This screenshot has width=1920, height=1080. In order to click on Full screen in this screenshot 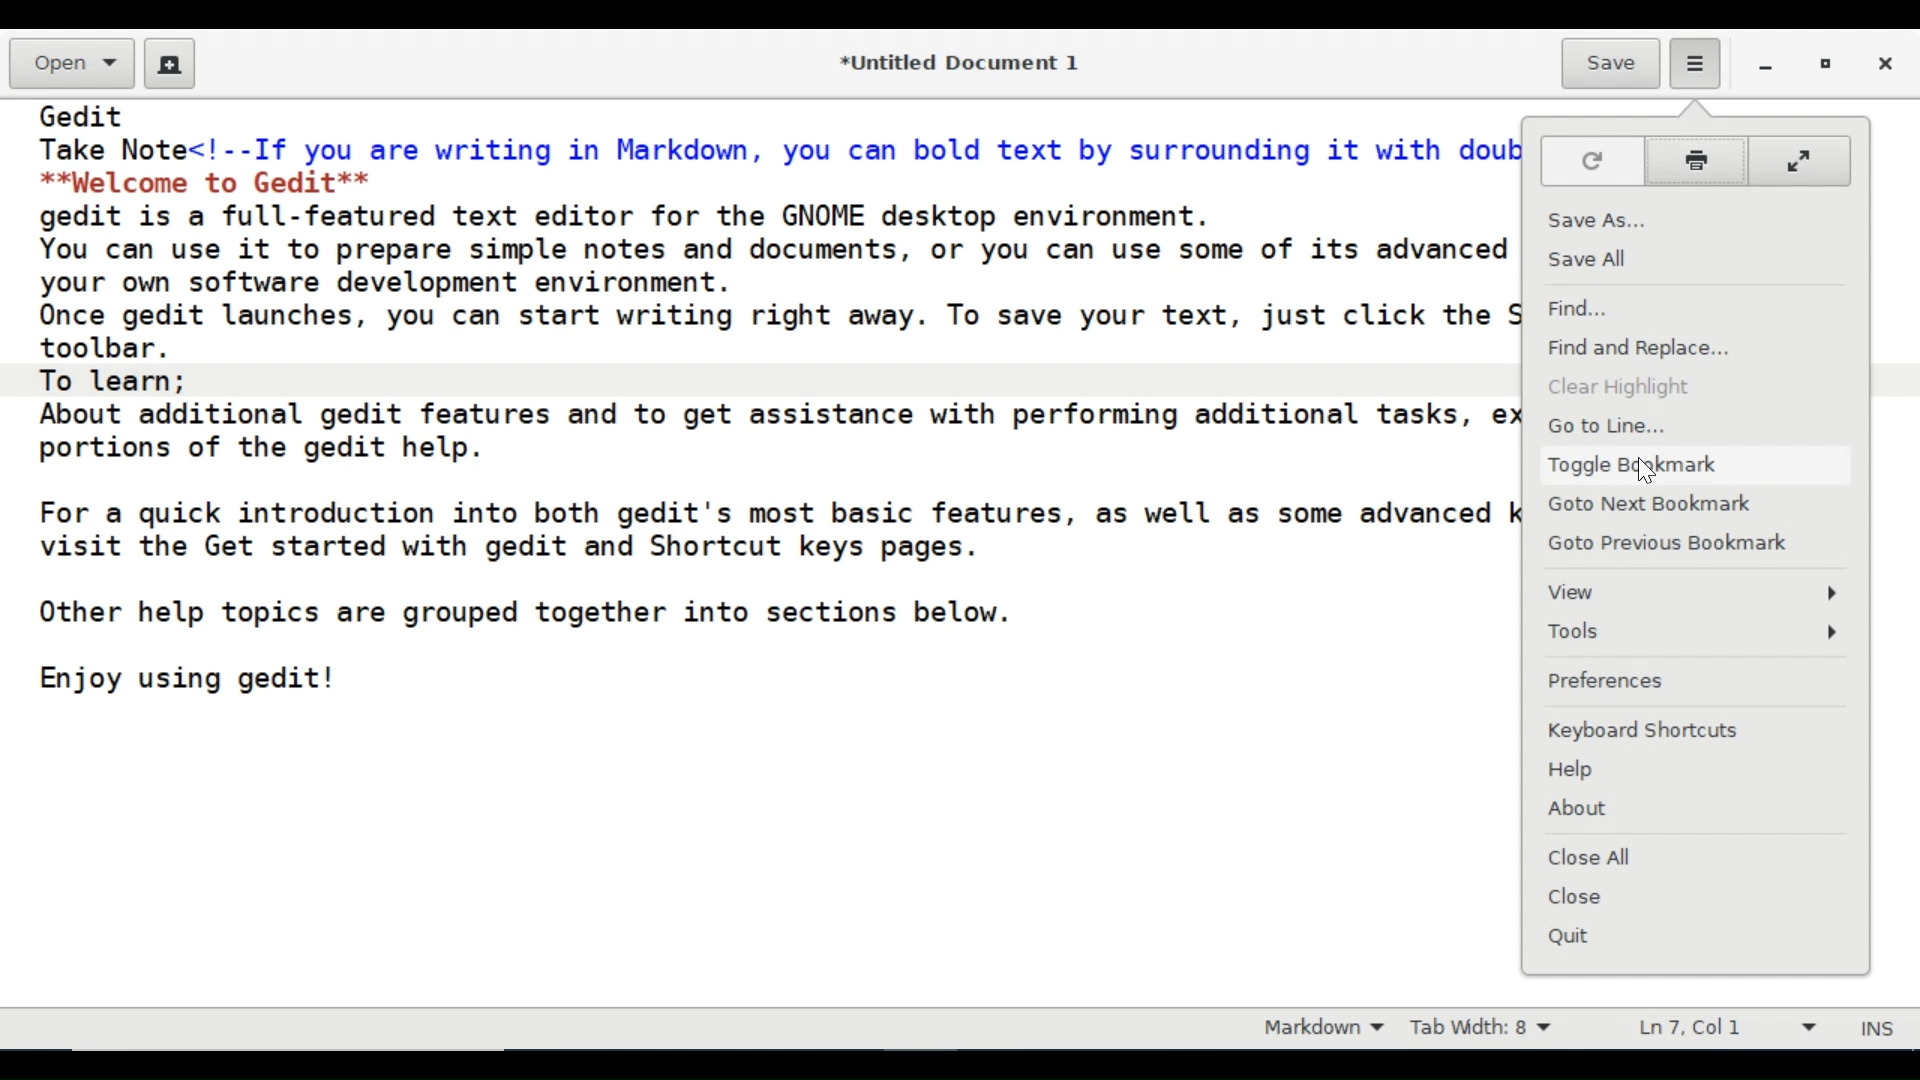, I will do `click(1805, 160)`.